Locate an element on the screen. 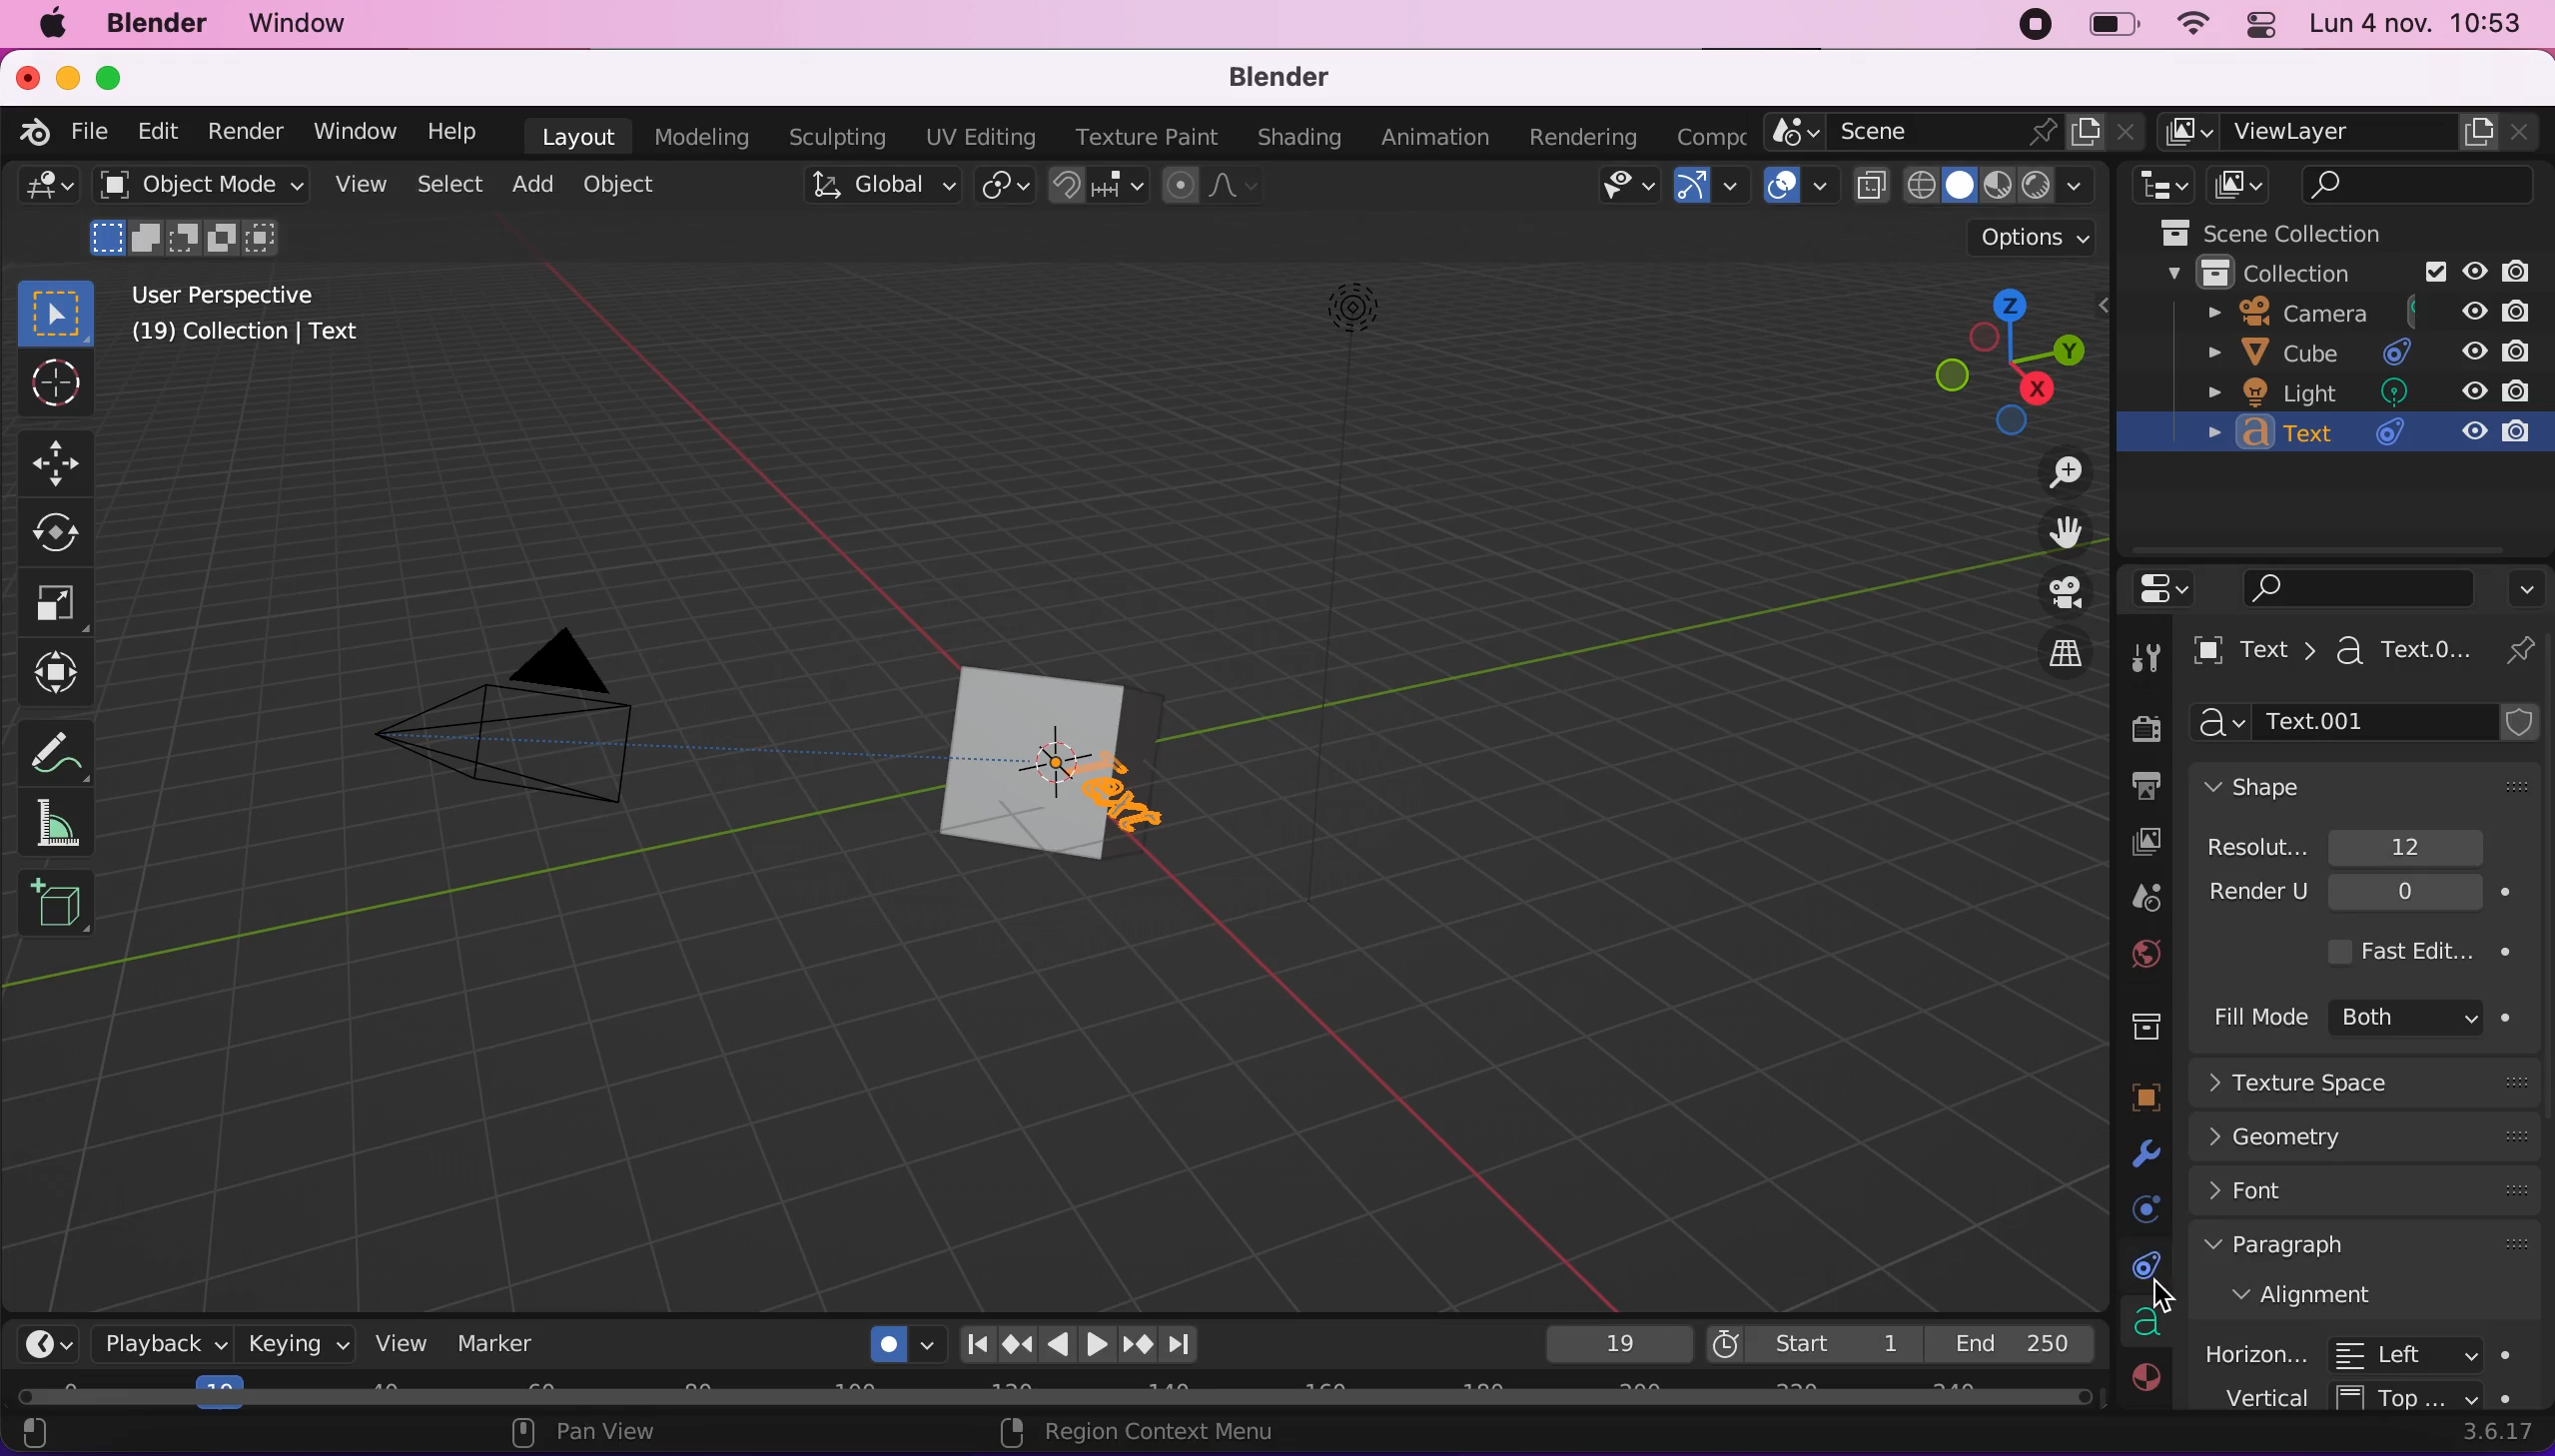 The width and height of the screenshot is (2555, 1456). camera is located at coordinates (543, 741).